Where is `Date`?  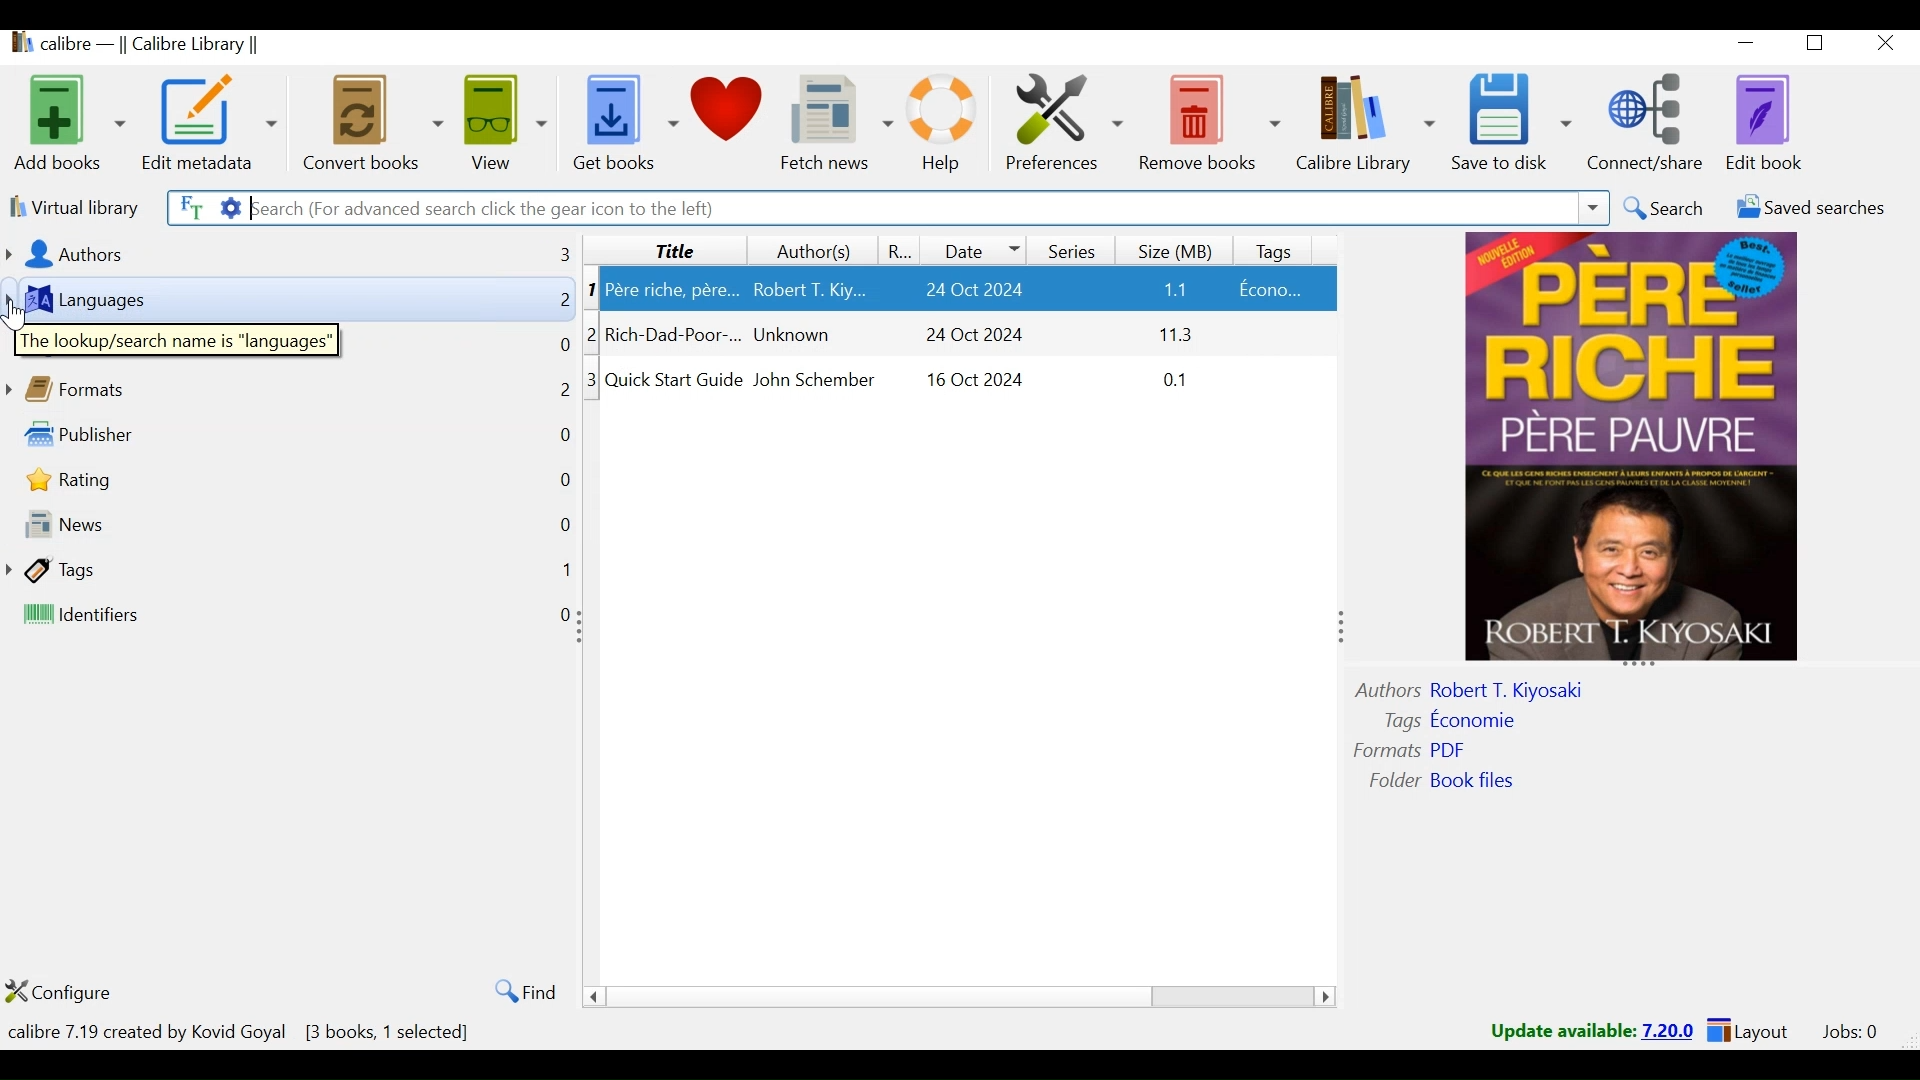 Date is located at coordinates (976, 249).